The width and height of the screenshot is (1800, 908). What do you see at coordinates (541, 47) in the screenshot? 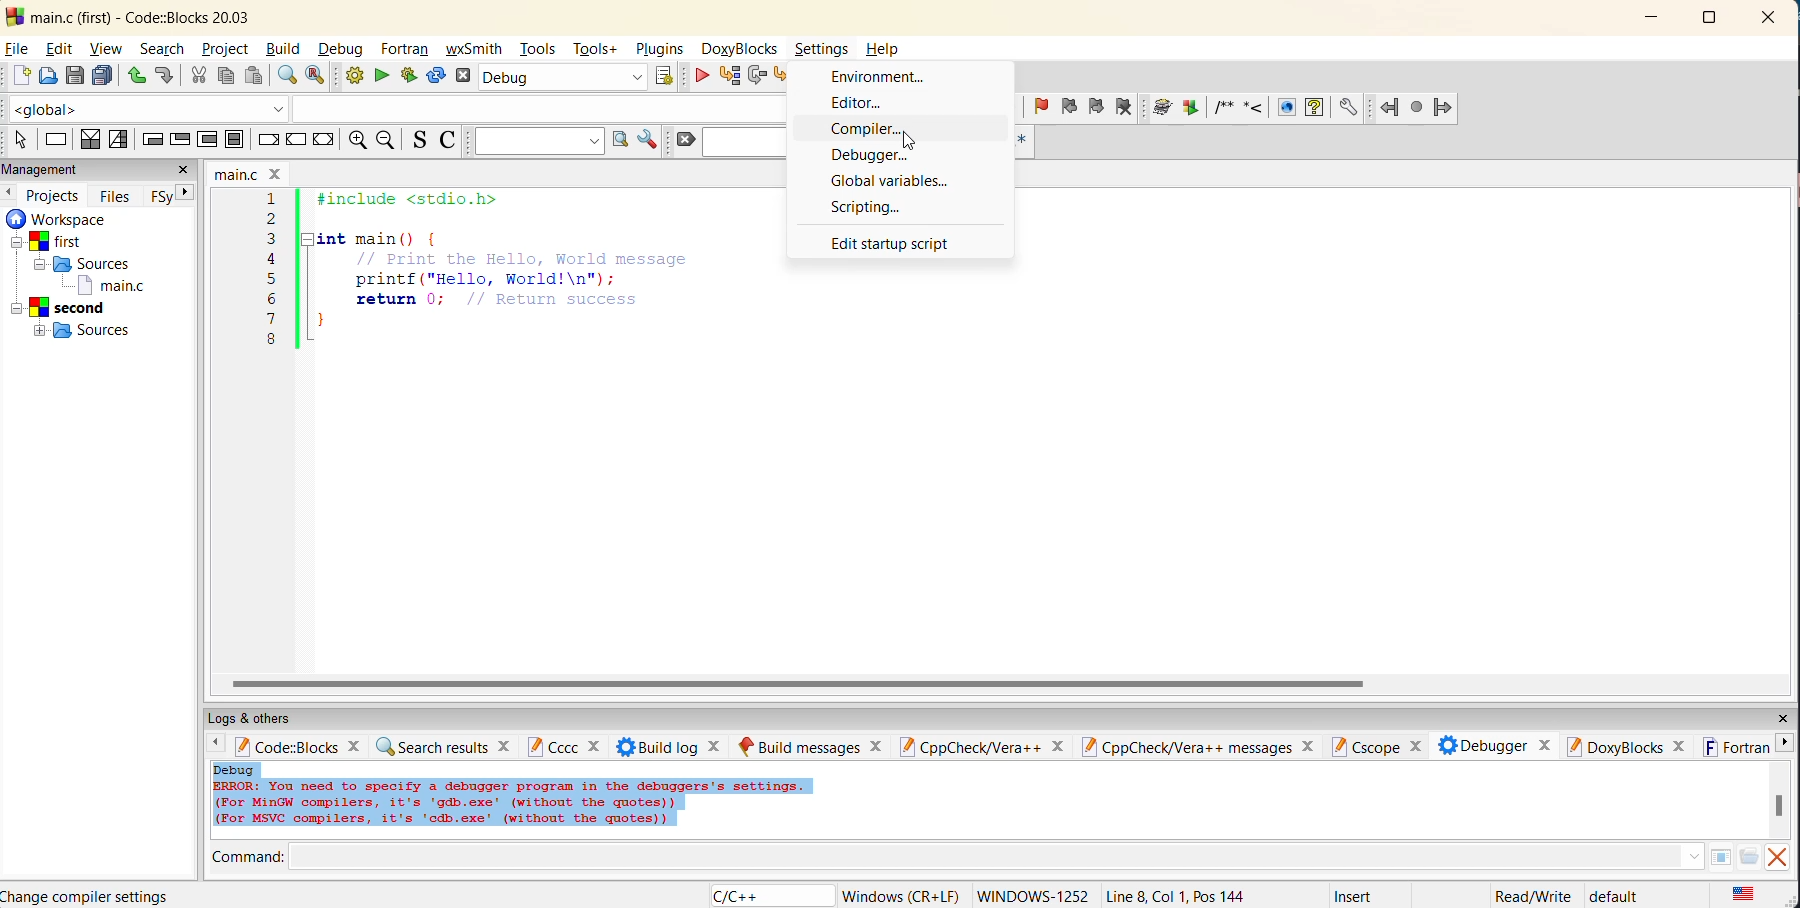
I see `tools` at bounding box center [541, 47].